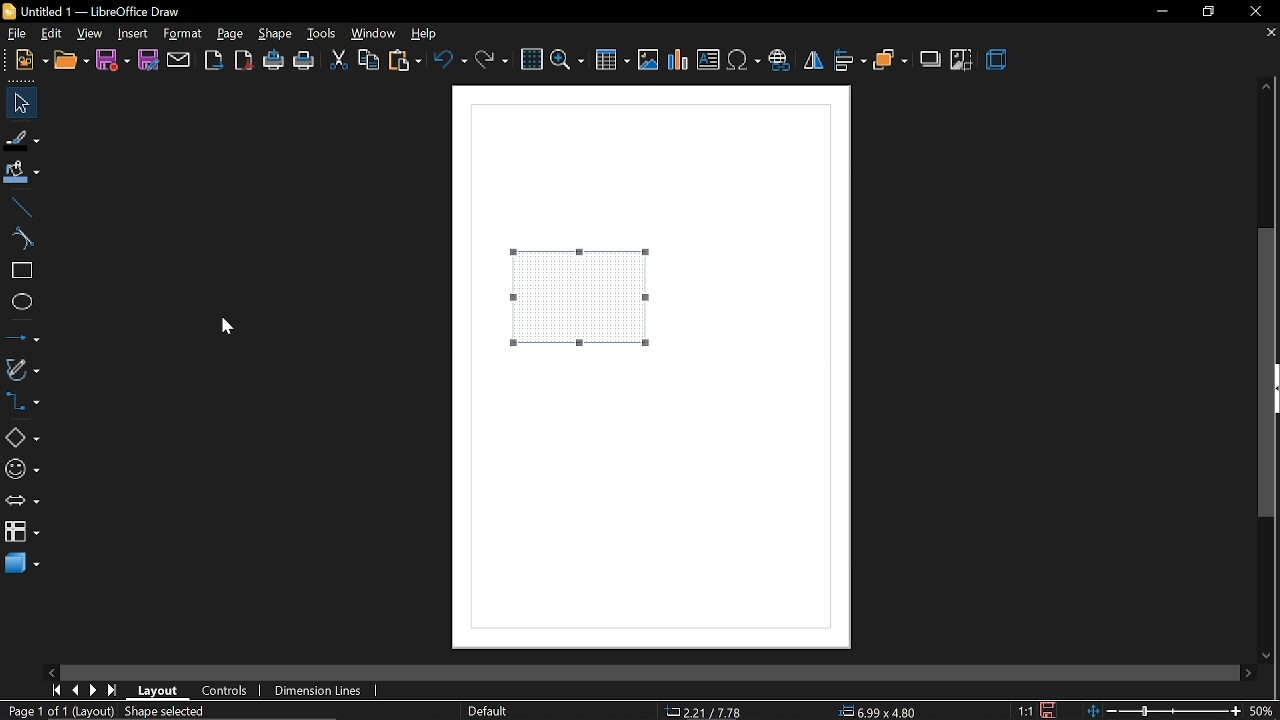 The width and height of the screenshot is (1280, 720). Describe the element at coordinates (963, 61) in the screenshot. I see `crop` at that location.